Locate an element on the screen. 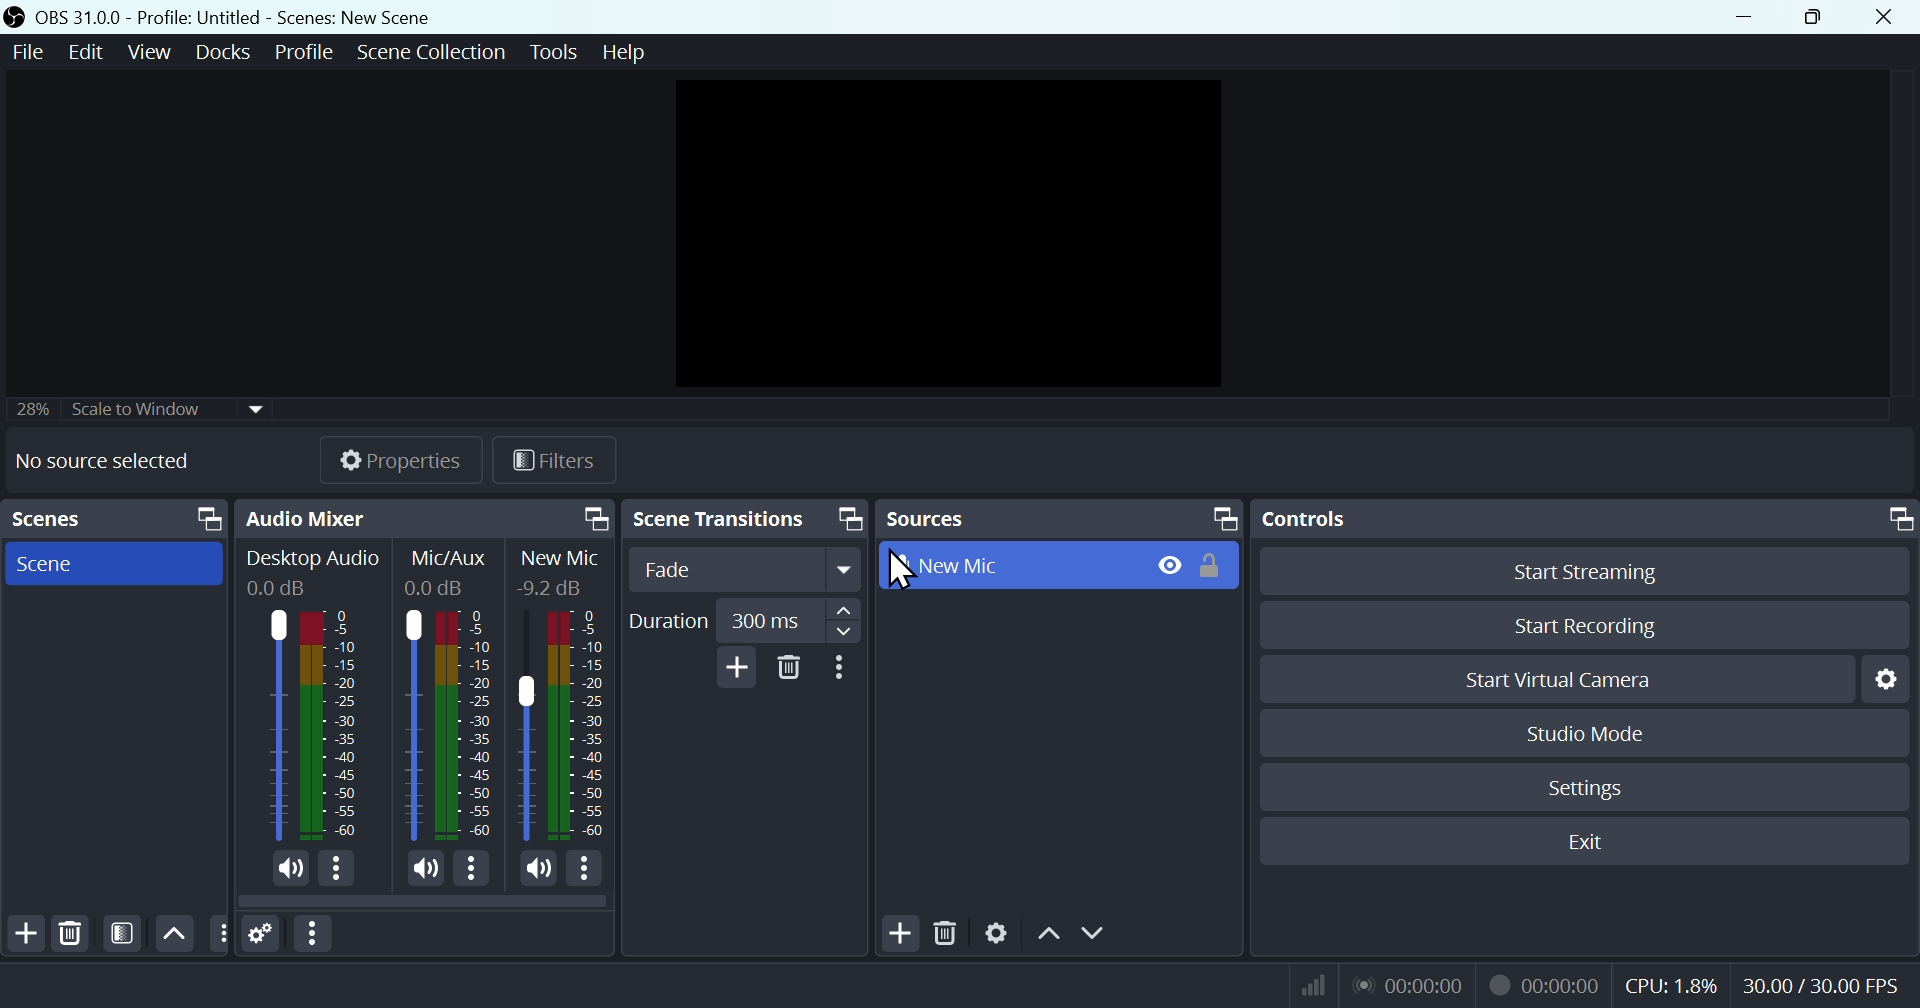 Image resolution: width=1920 pixels, height=1008 pixels. Desktop Audio is located at coordinates (276, 724).